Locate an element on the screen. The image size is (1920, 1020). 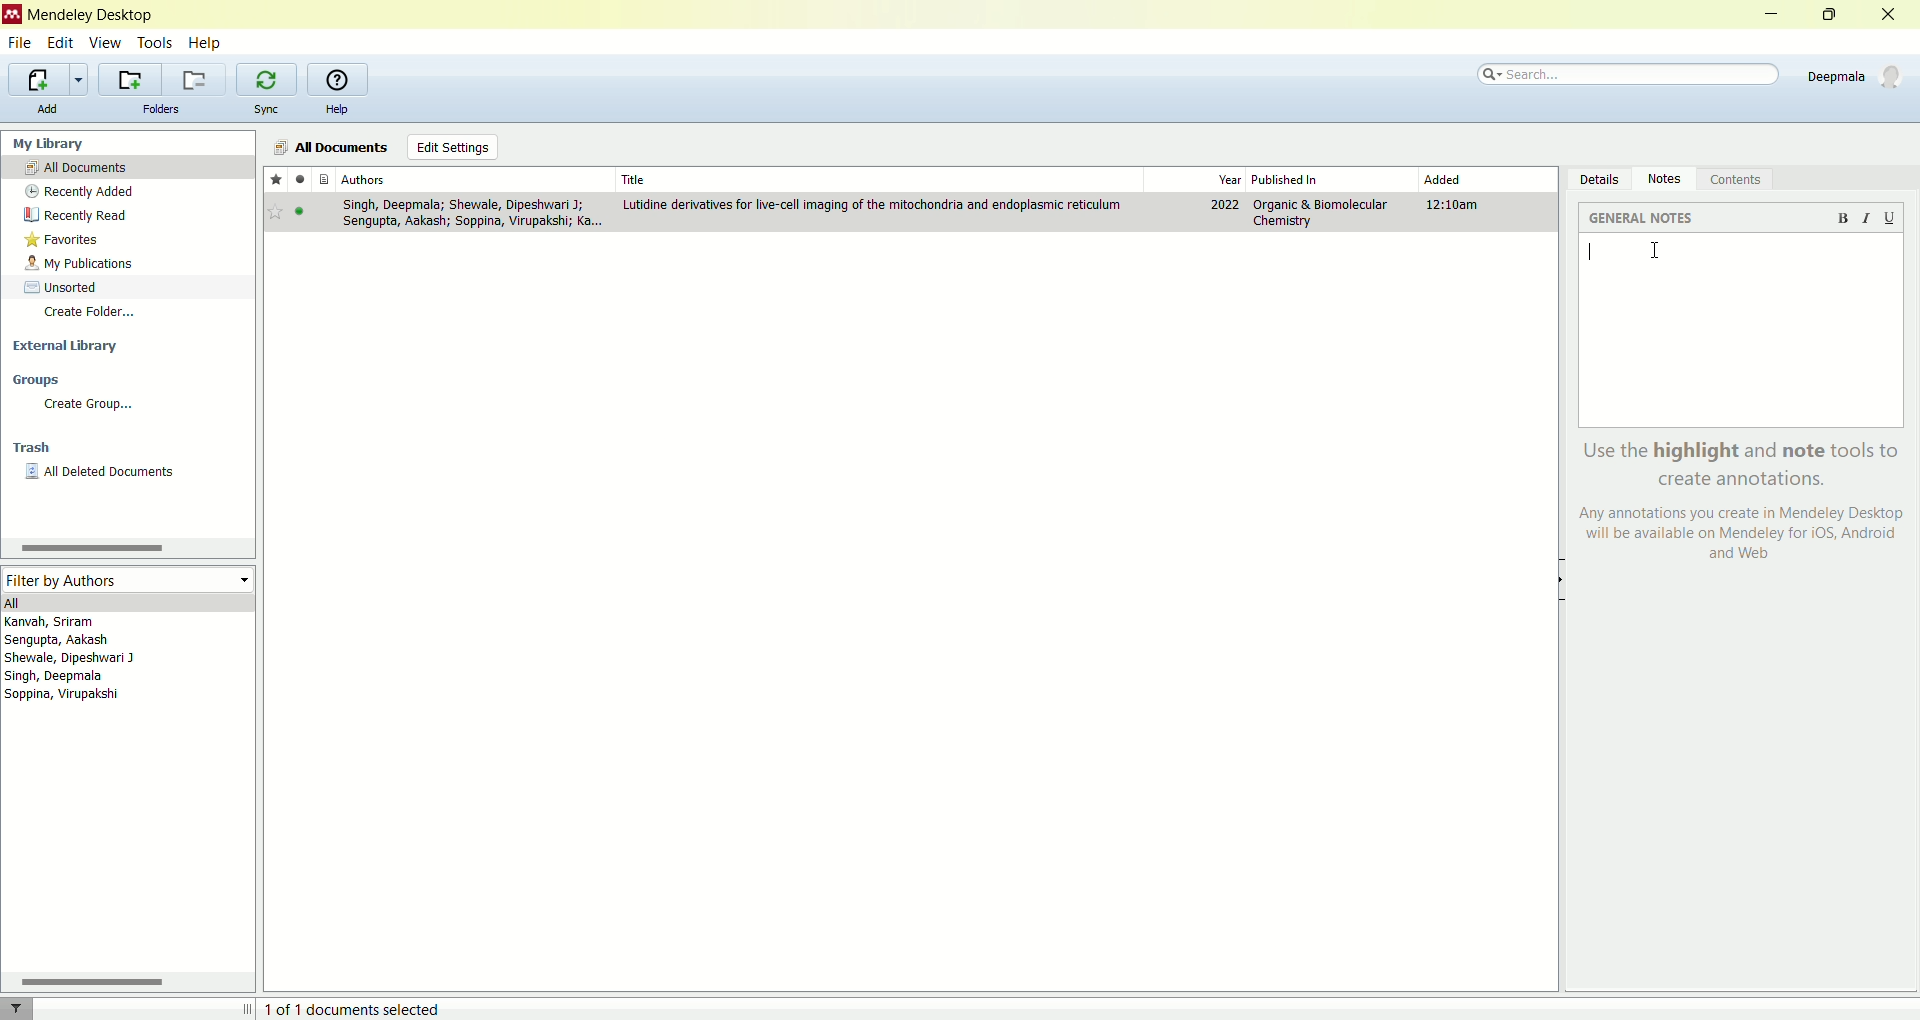
import additional documents to the current collection is located at coordinates (50, 78).